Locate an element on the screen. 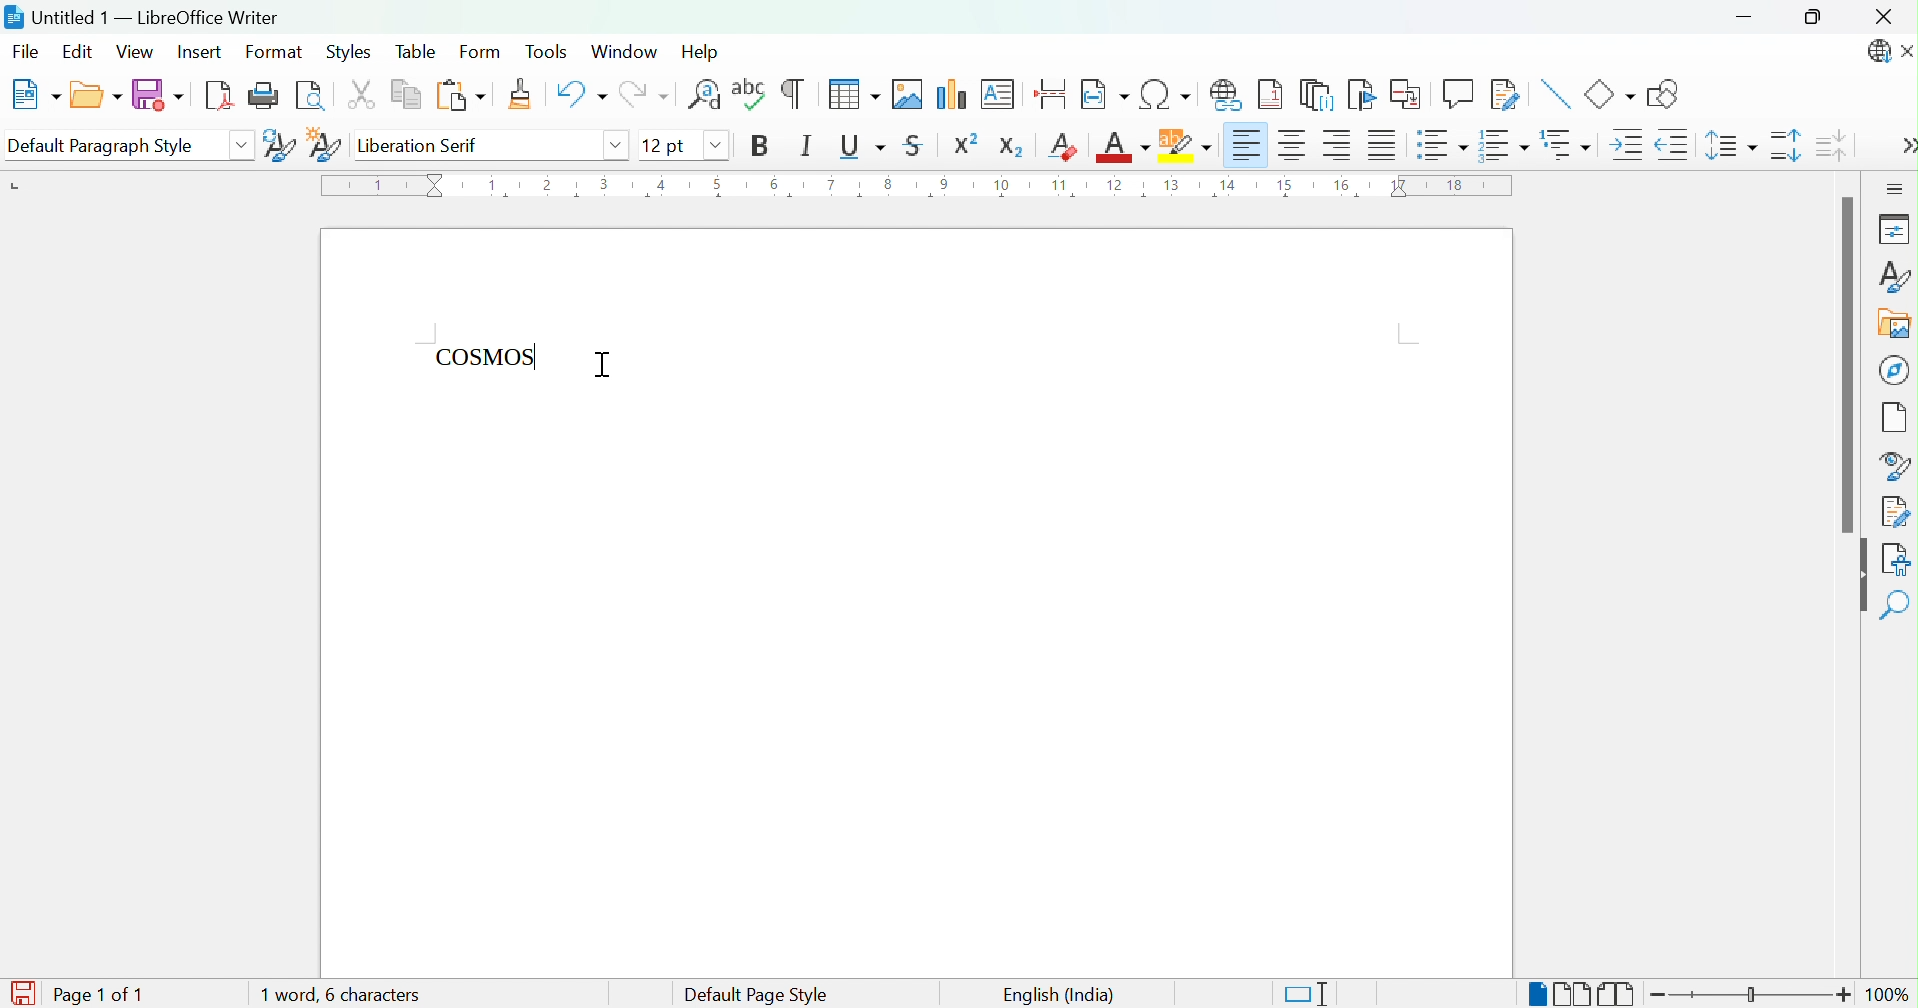  Update Selected Style is located at coordinates (277, 144).